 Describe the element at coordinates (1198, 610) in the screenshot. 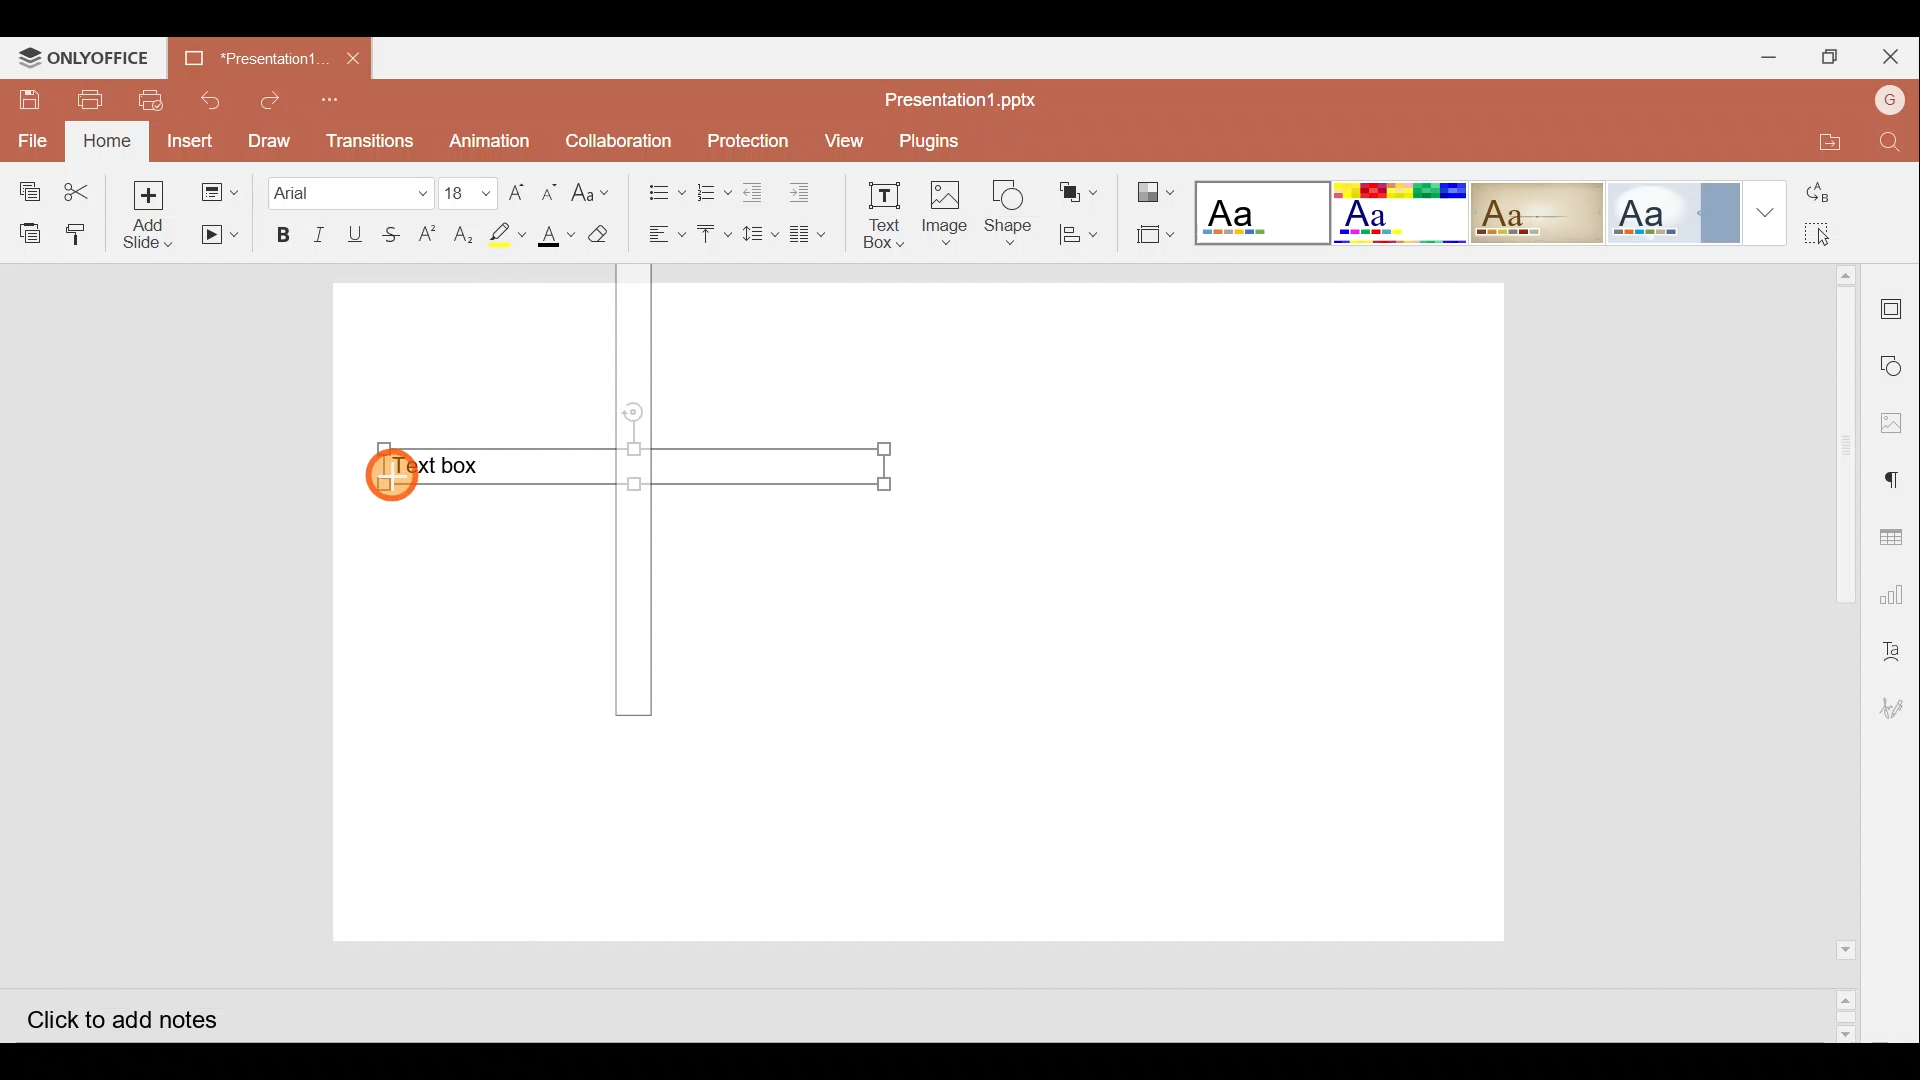

I see `Presentation slide` at that location.